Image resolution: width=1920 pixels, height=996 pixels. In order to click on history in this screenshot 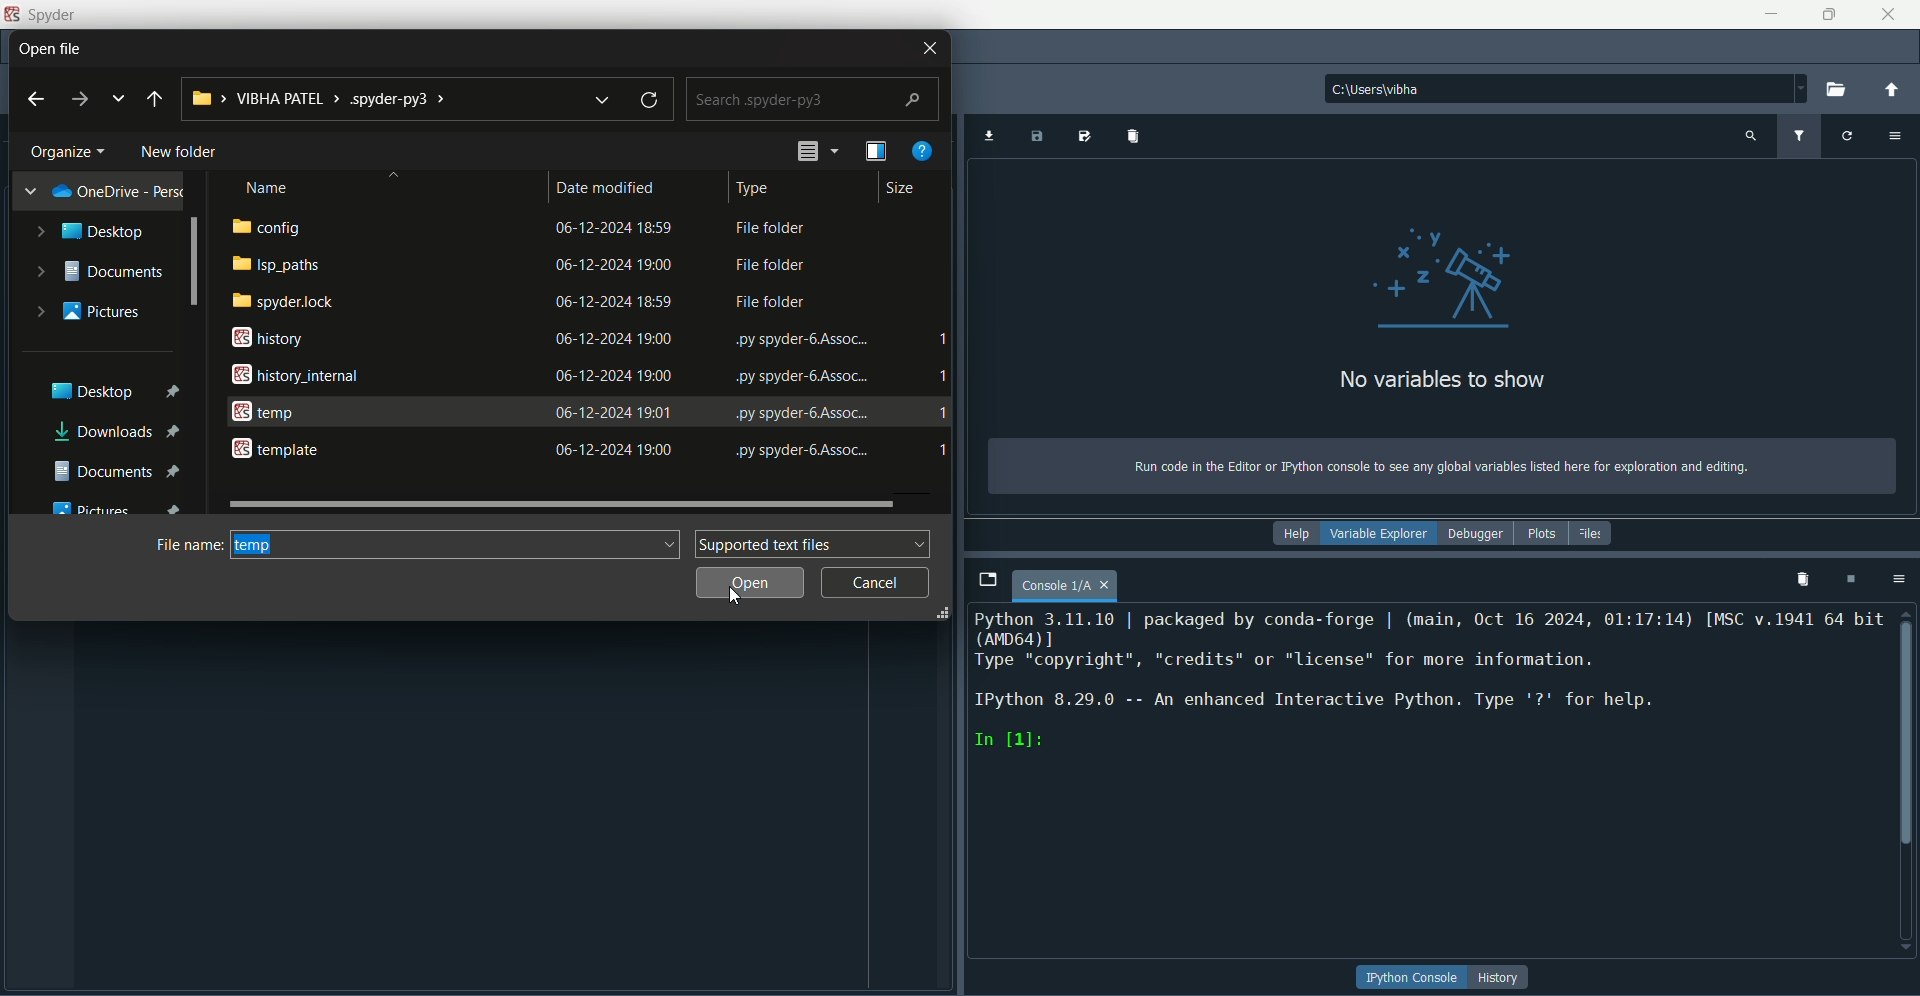, I will do `click(1503, 978)`.